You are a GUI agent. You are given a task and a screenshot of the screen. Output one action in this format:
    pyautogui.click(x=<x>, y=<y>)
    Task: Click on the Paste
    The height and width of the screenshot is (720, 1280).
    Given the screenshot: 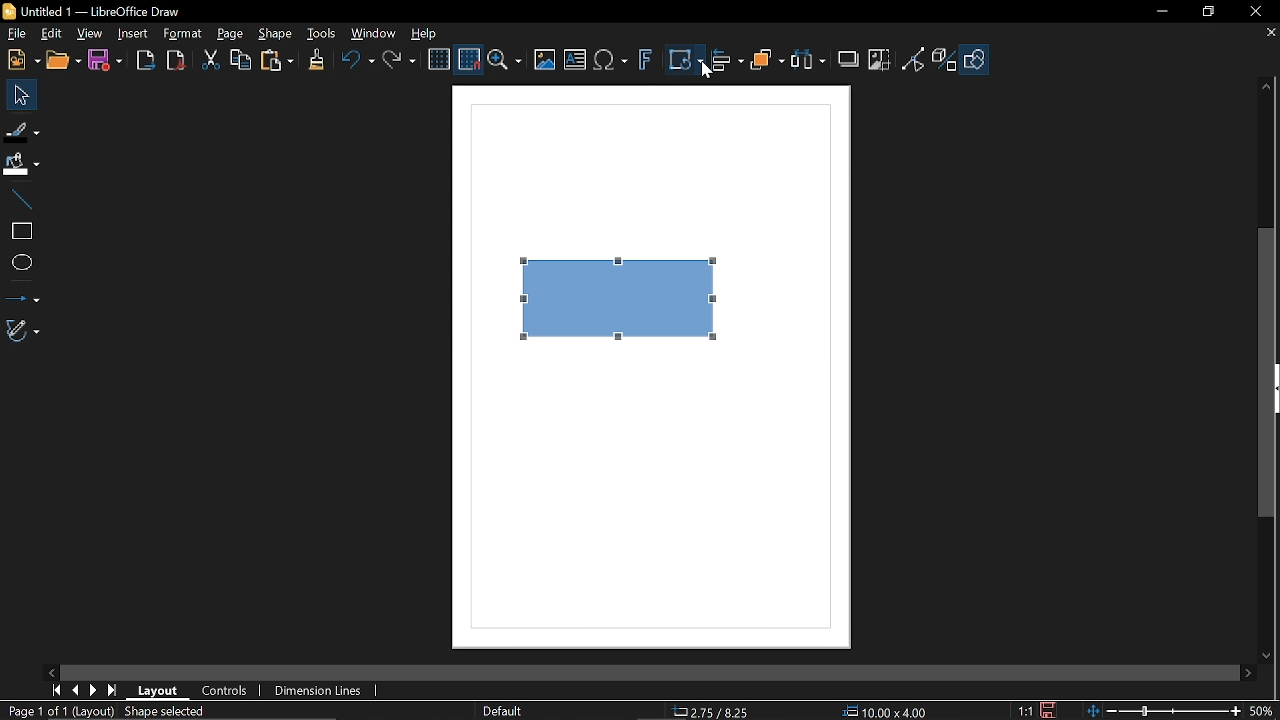 What is the action you would take?
    pyautogui.click(x=275, y=62)
    